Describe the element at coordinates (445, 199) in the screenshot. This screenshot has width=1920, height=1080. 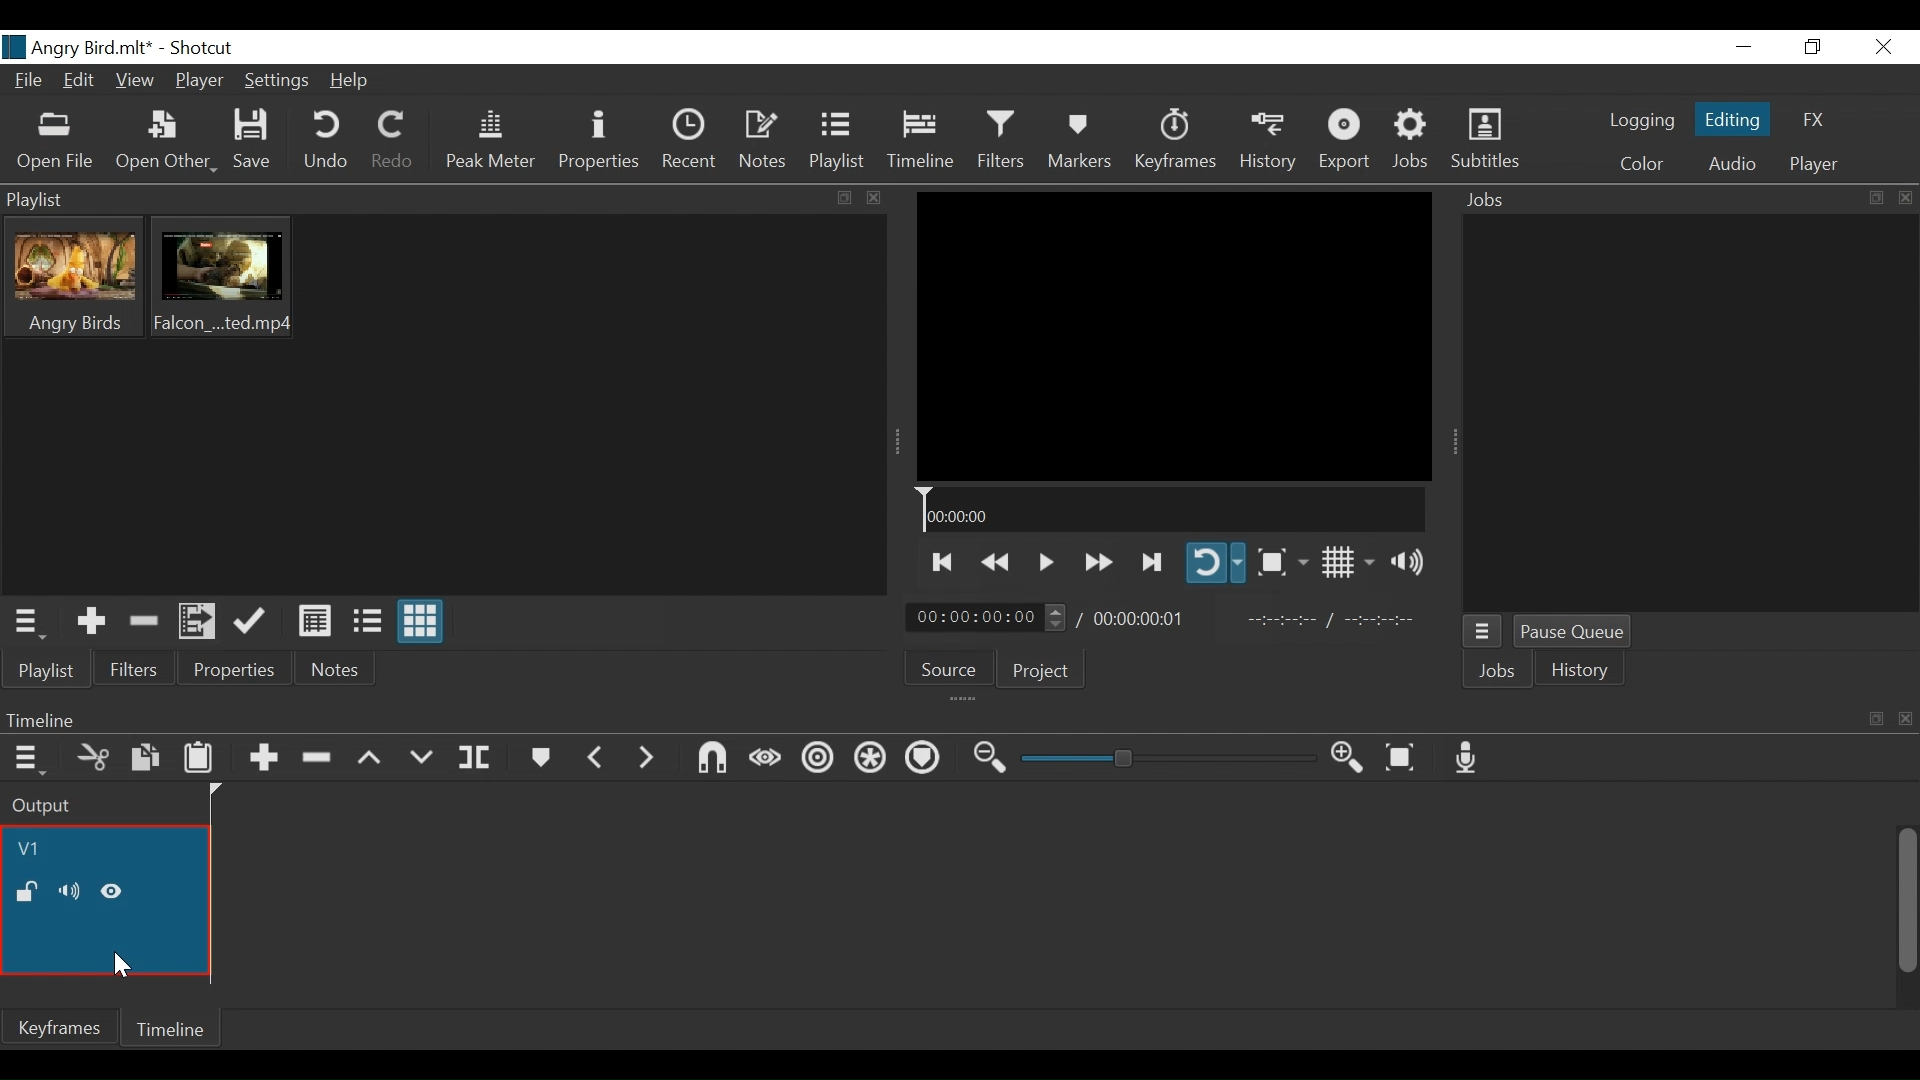
I see `Playlist` at that location.